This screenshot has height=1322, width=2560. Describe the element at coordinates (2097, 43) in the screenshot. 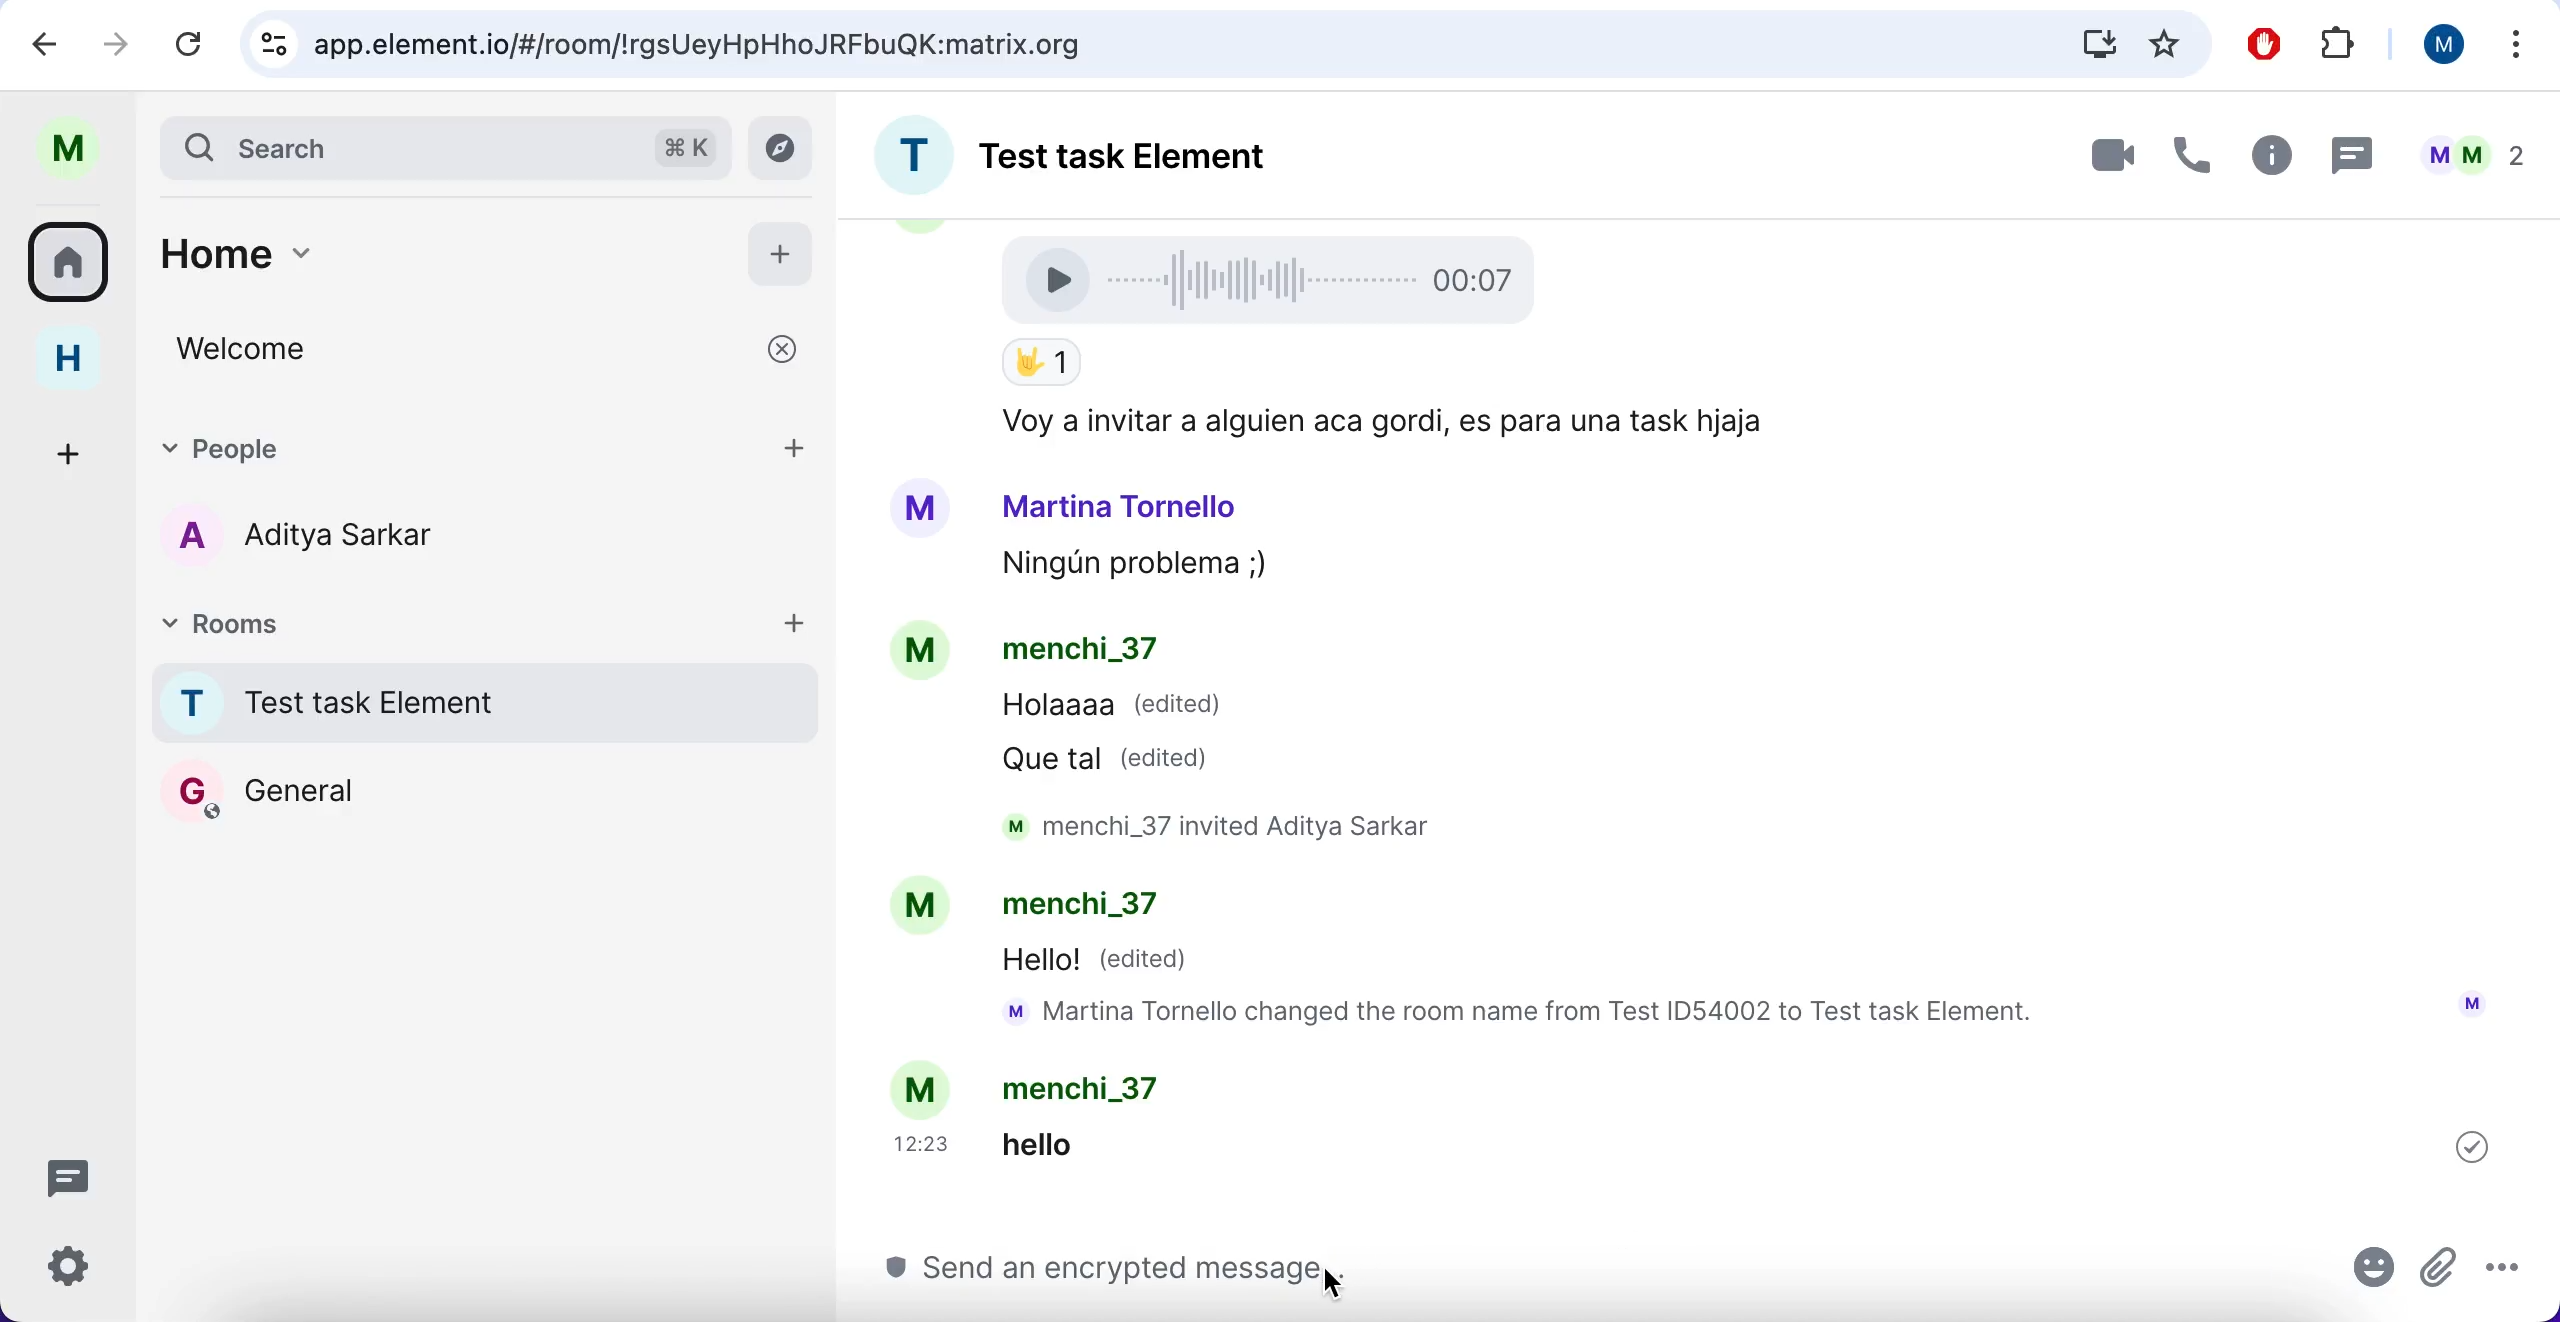

I see `downloads` at that location.